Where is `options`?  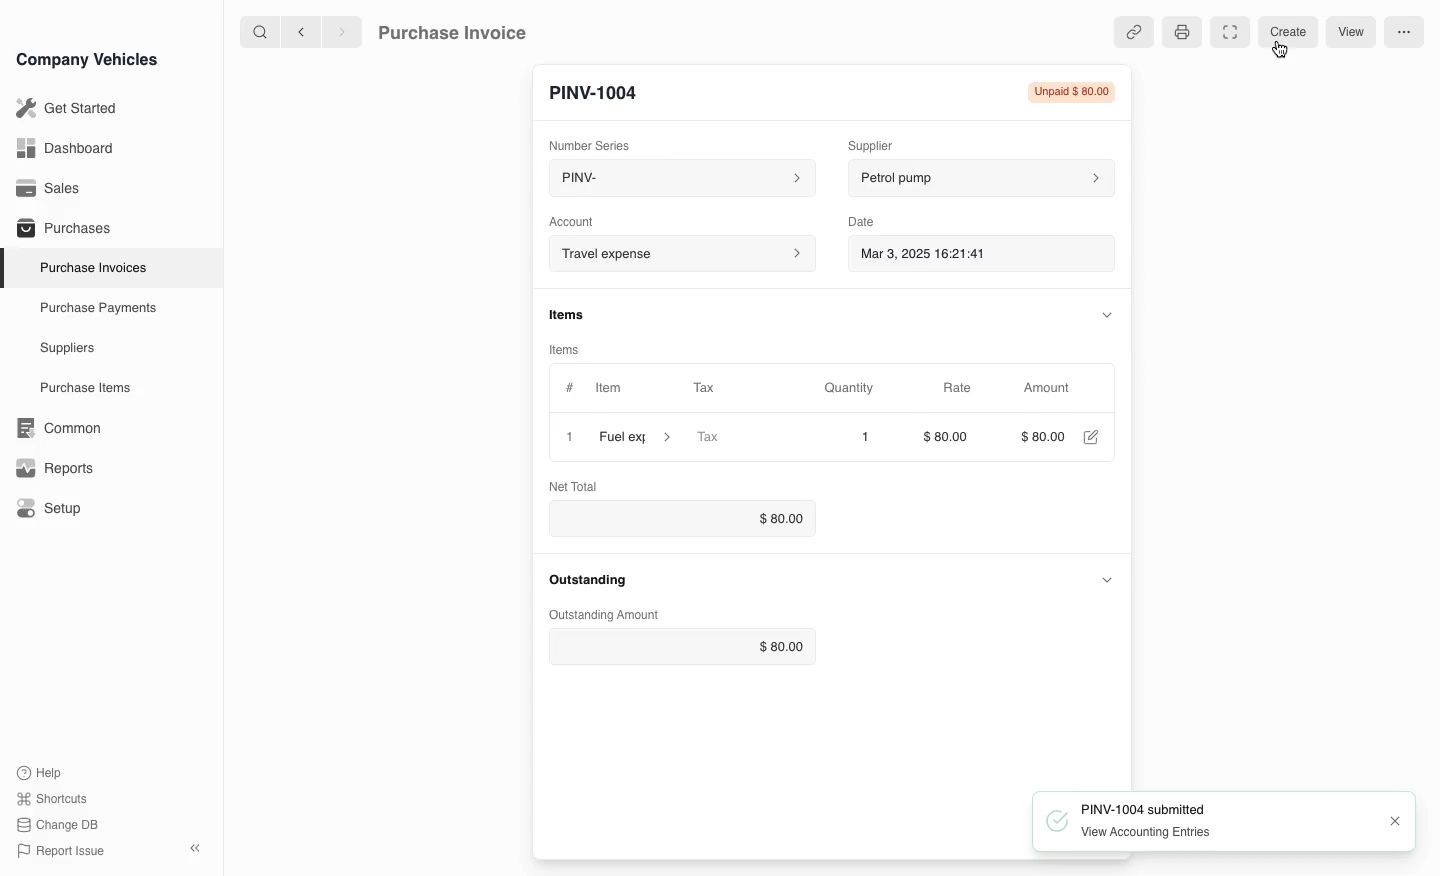 options is located at coordinates (1403, 33).